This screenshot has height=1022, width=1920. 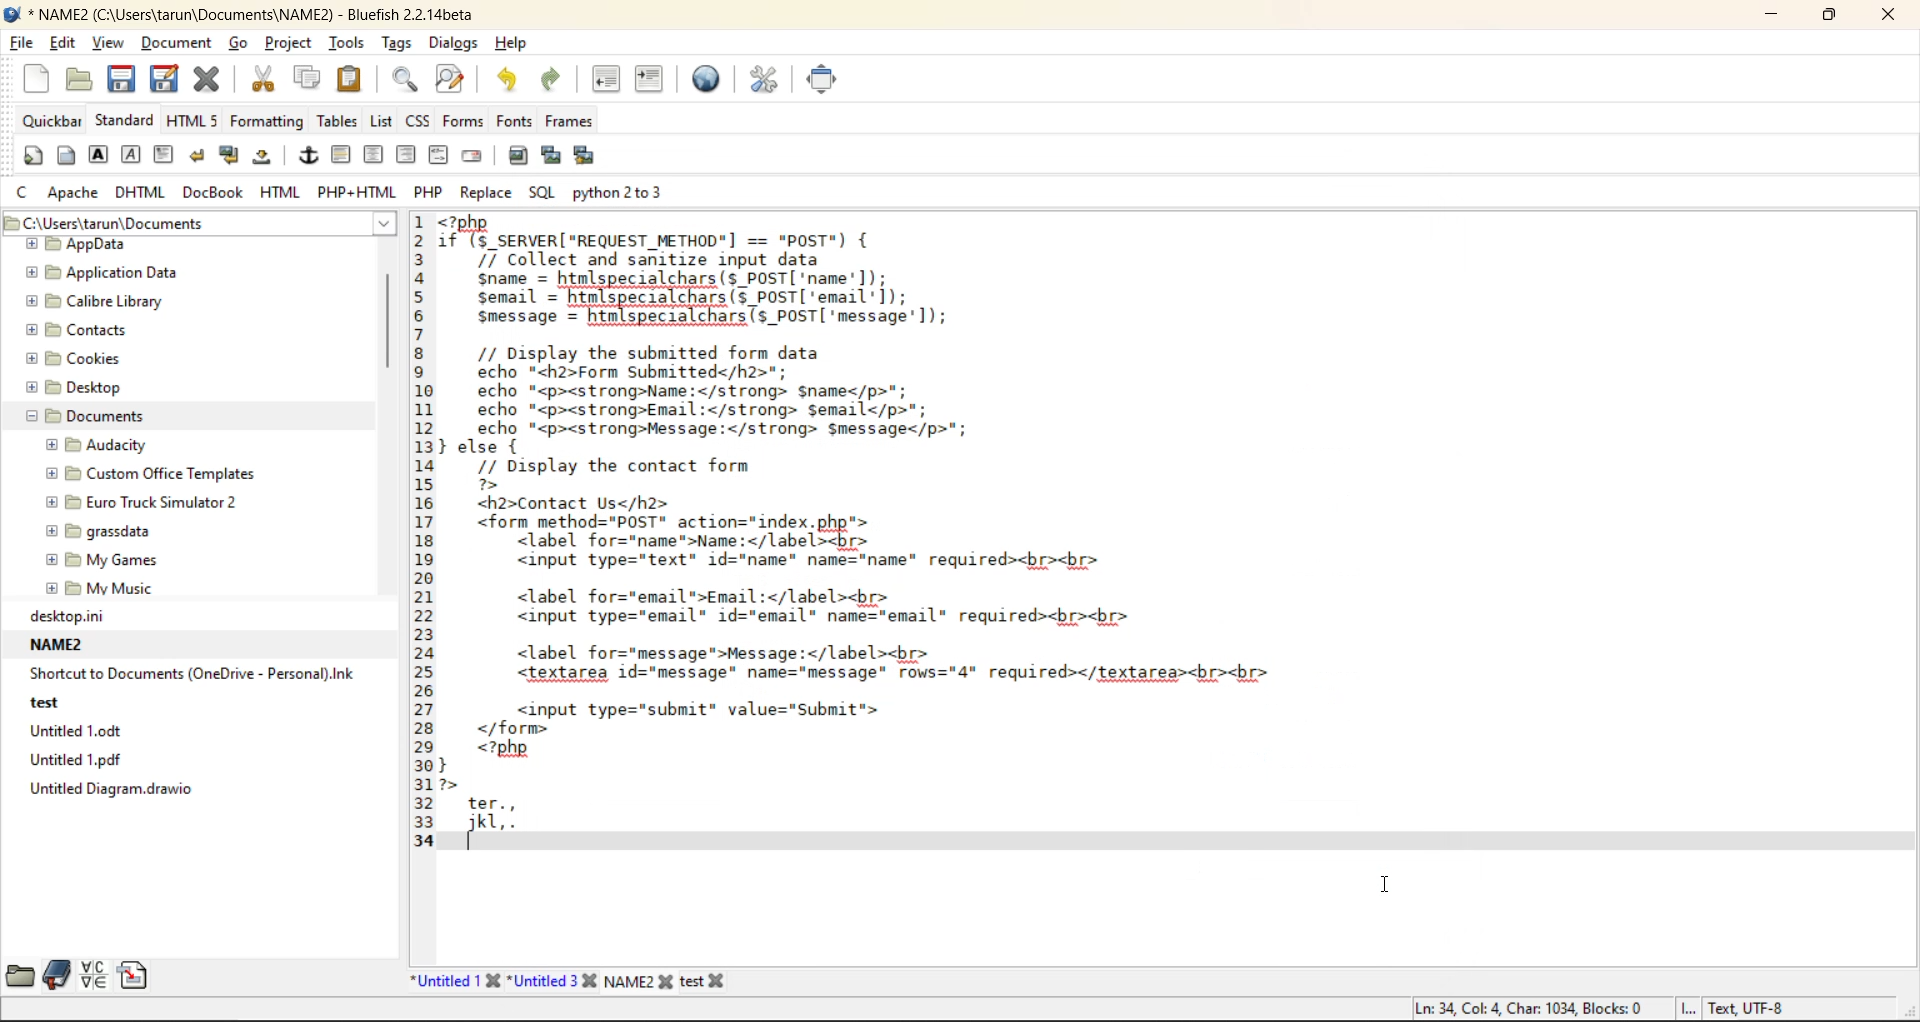 What do you see at coordinates (213, 193) in the screenshot?
I see `docbook` at bounding box center [213, 193].